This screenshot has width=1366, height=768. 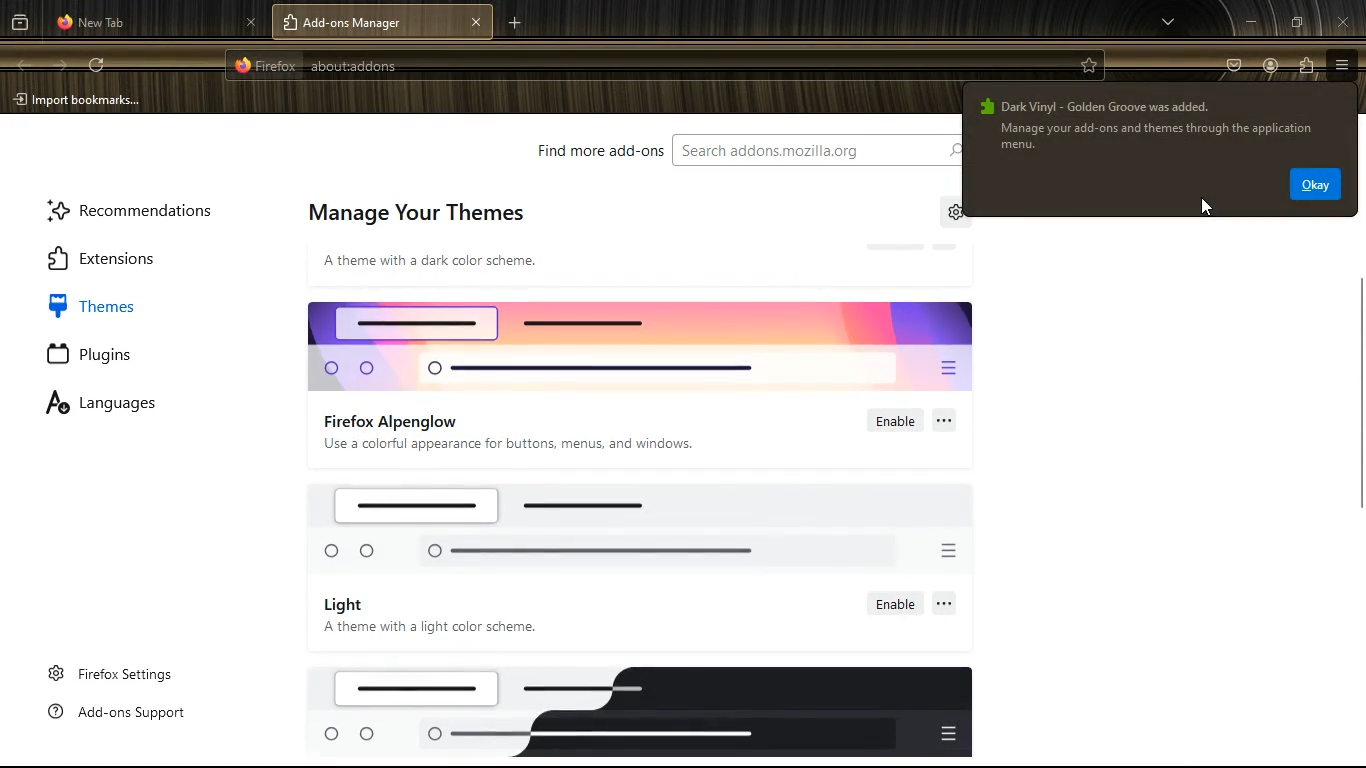 What do you see at coordinates (428, 260) in the screenshot?
I see `‘A theme with a dark color scheme.` at bounding box center [428, 260].